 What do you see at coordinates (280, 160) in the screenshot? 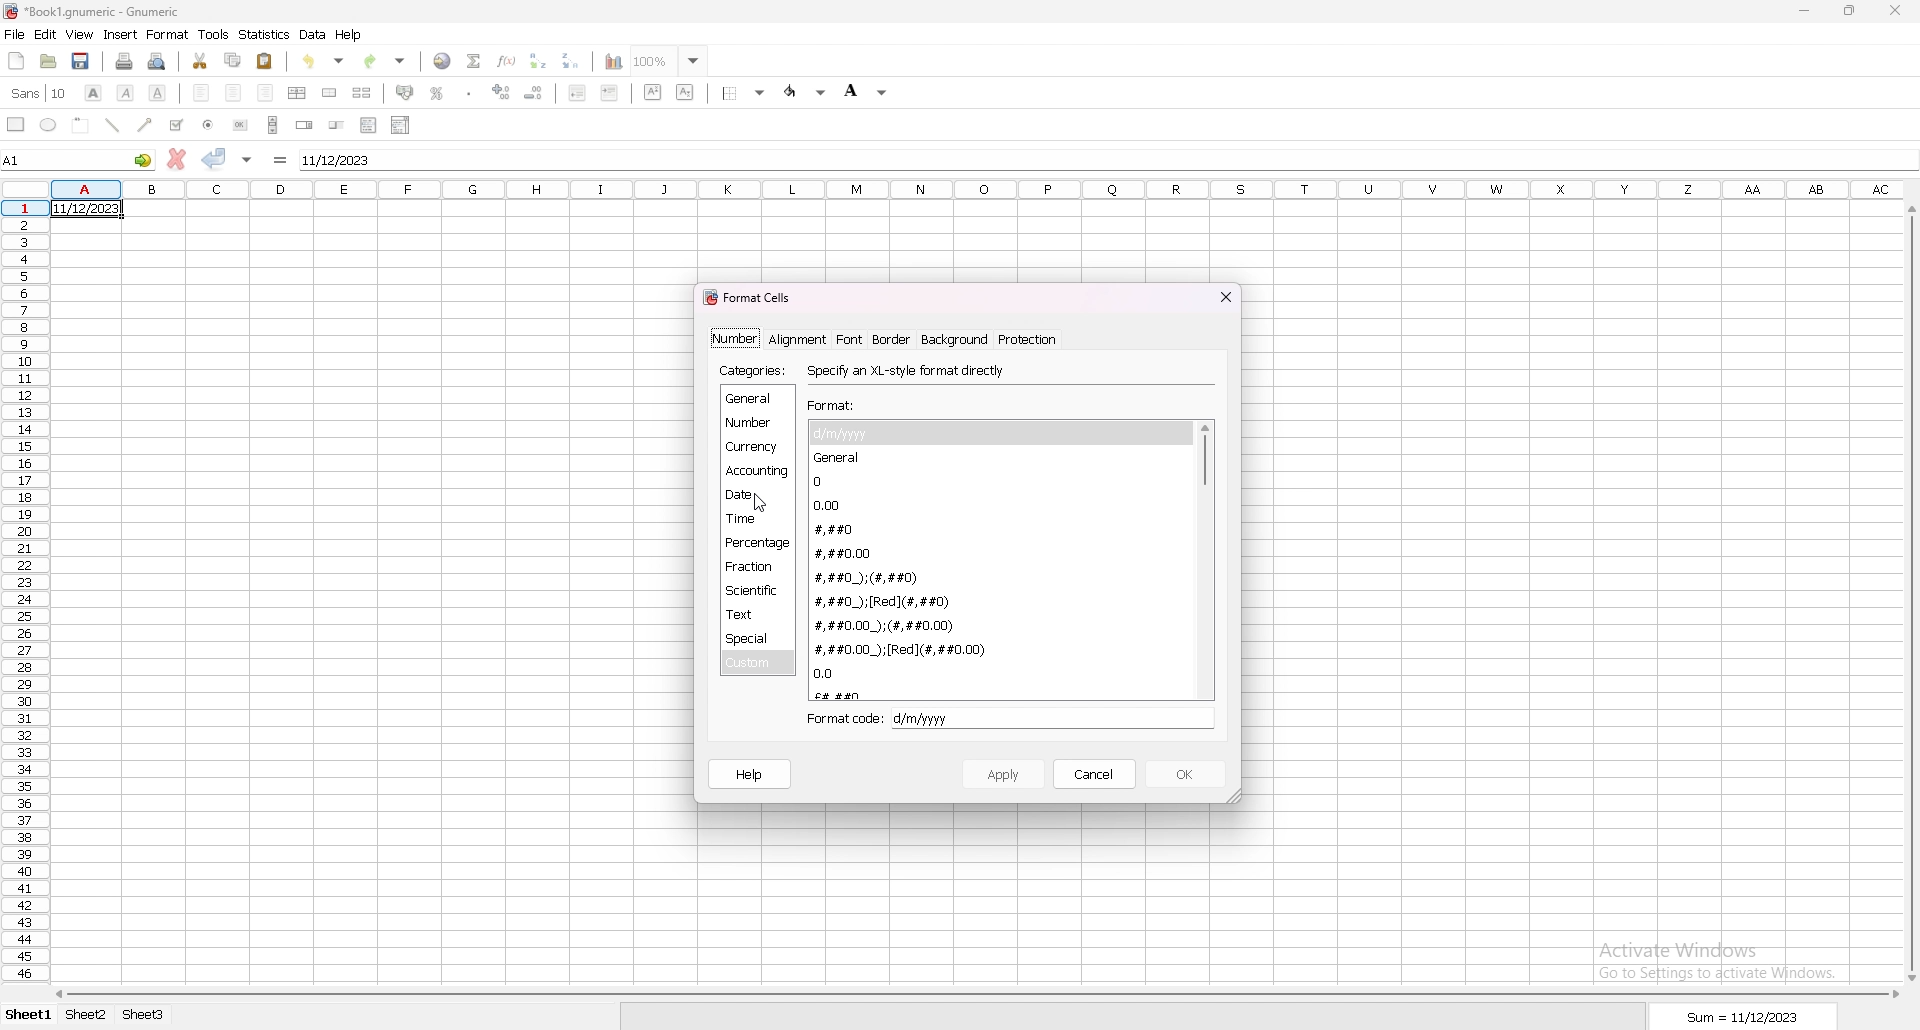
I see `formula` at bounding box center [280, 160].